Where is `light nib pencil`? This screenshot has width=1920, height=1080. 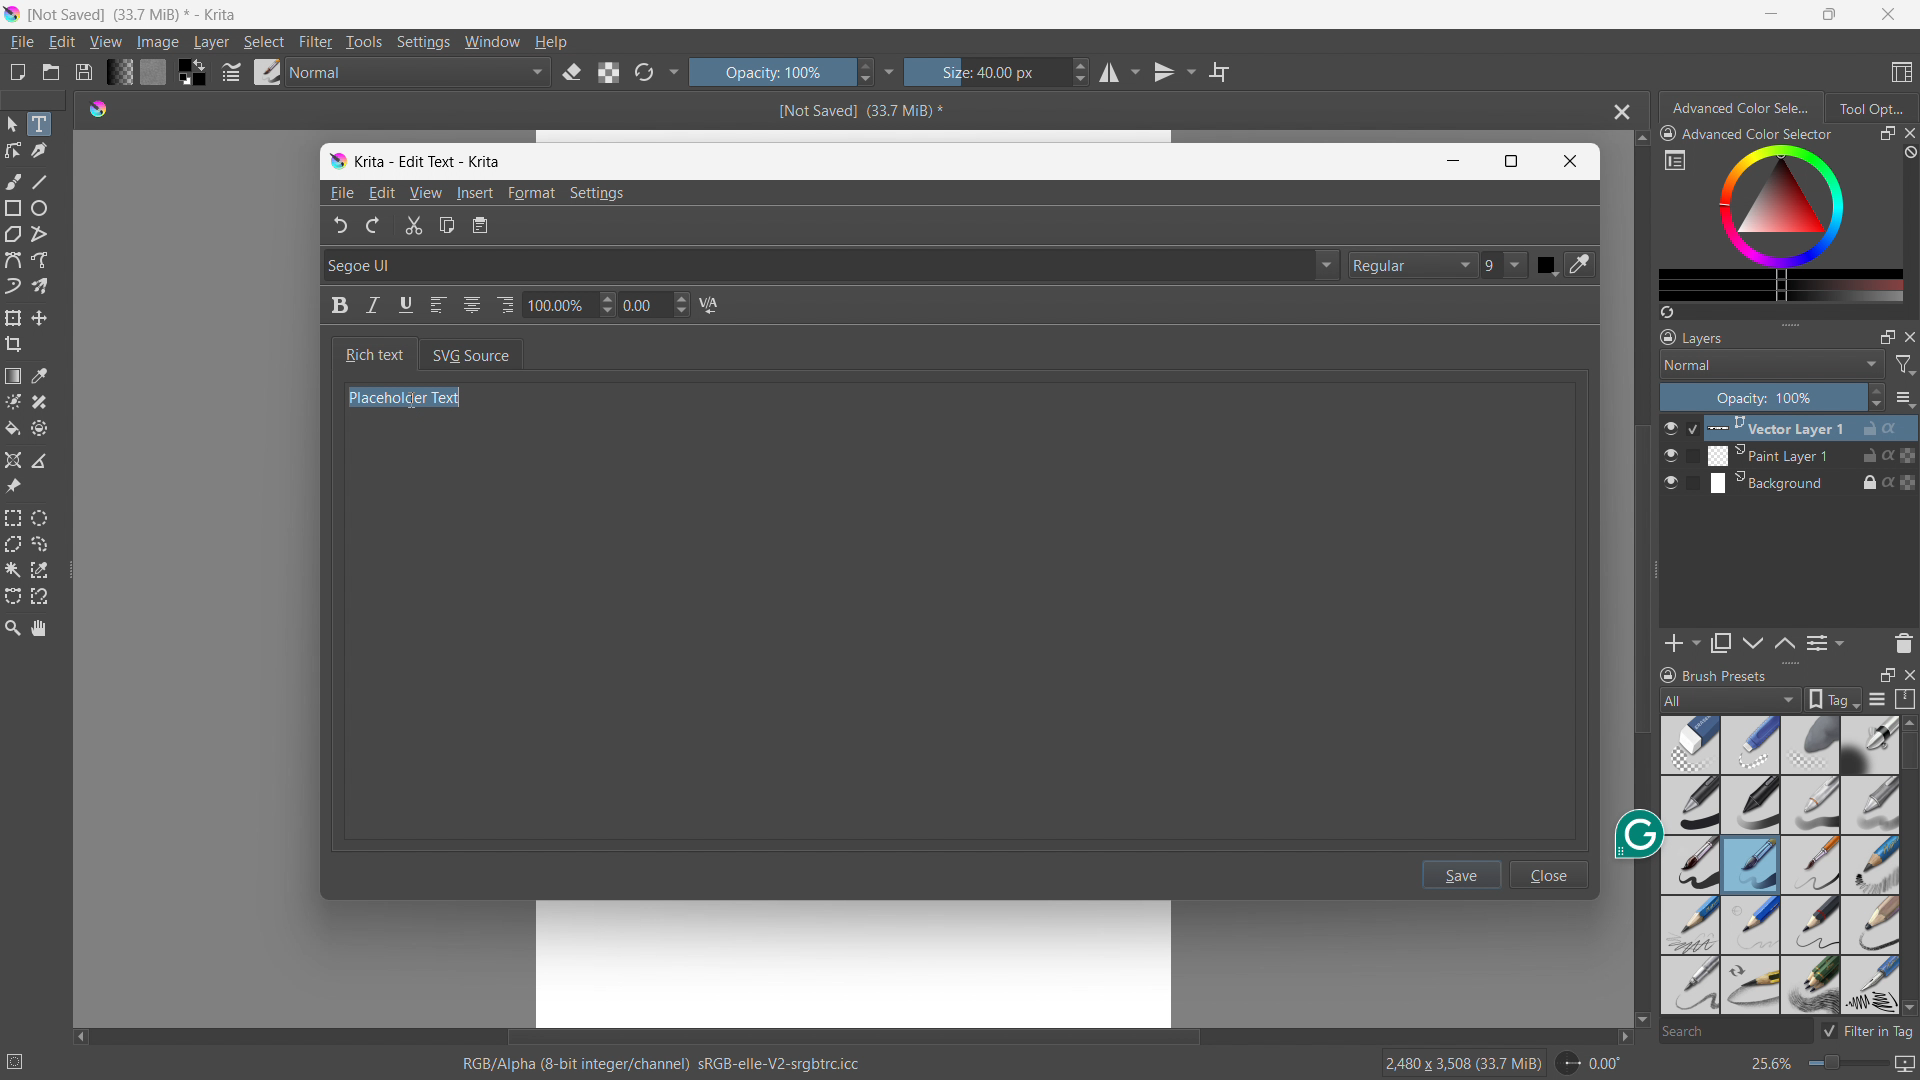 light nib pencil is located at coordinates (1751, 925).